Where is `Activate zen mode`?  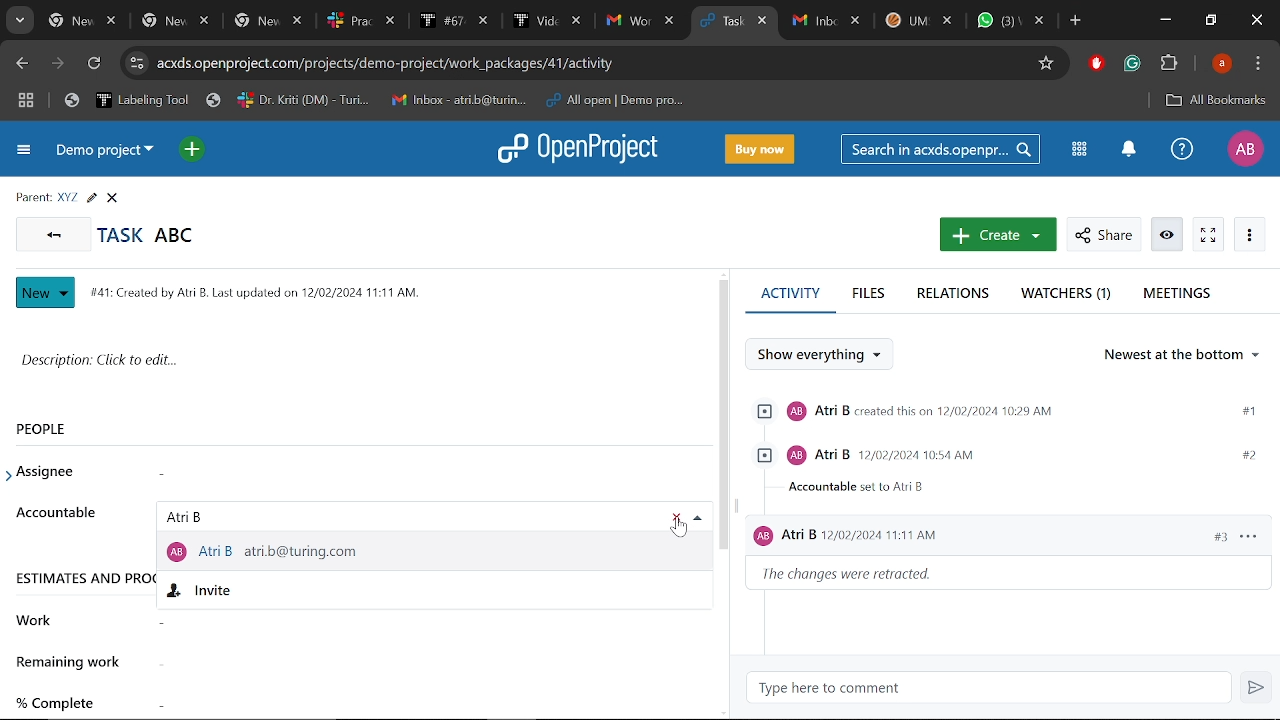 Activate zen mode is located at coordinates (1209, 235).